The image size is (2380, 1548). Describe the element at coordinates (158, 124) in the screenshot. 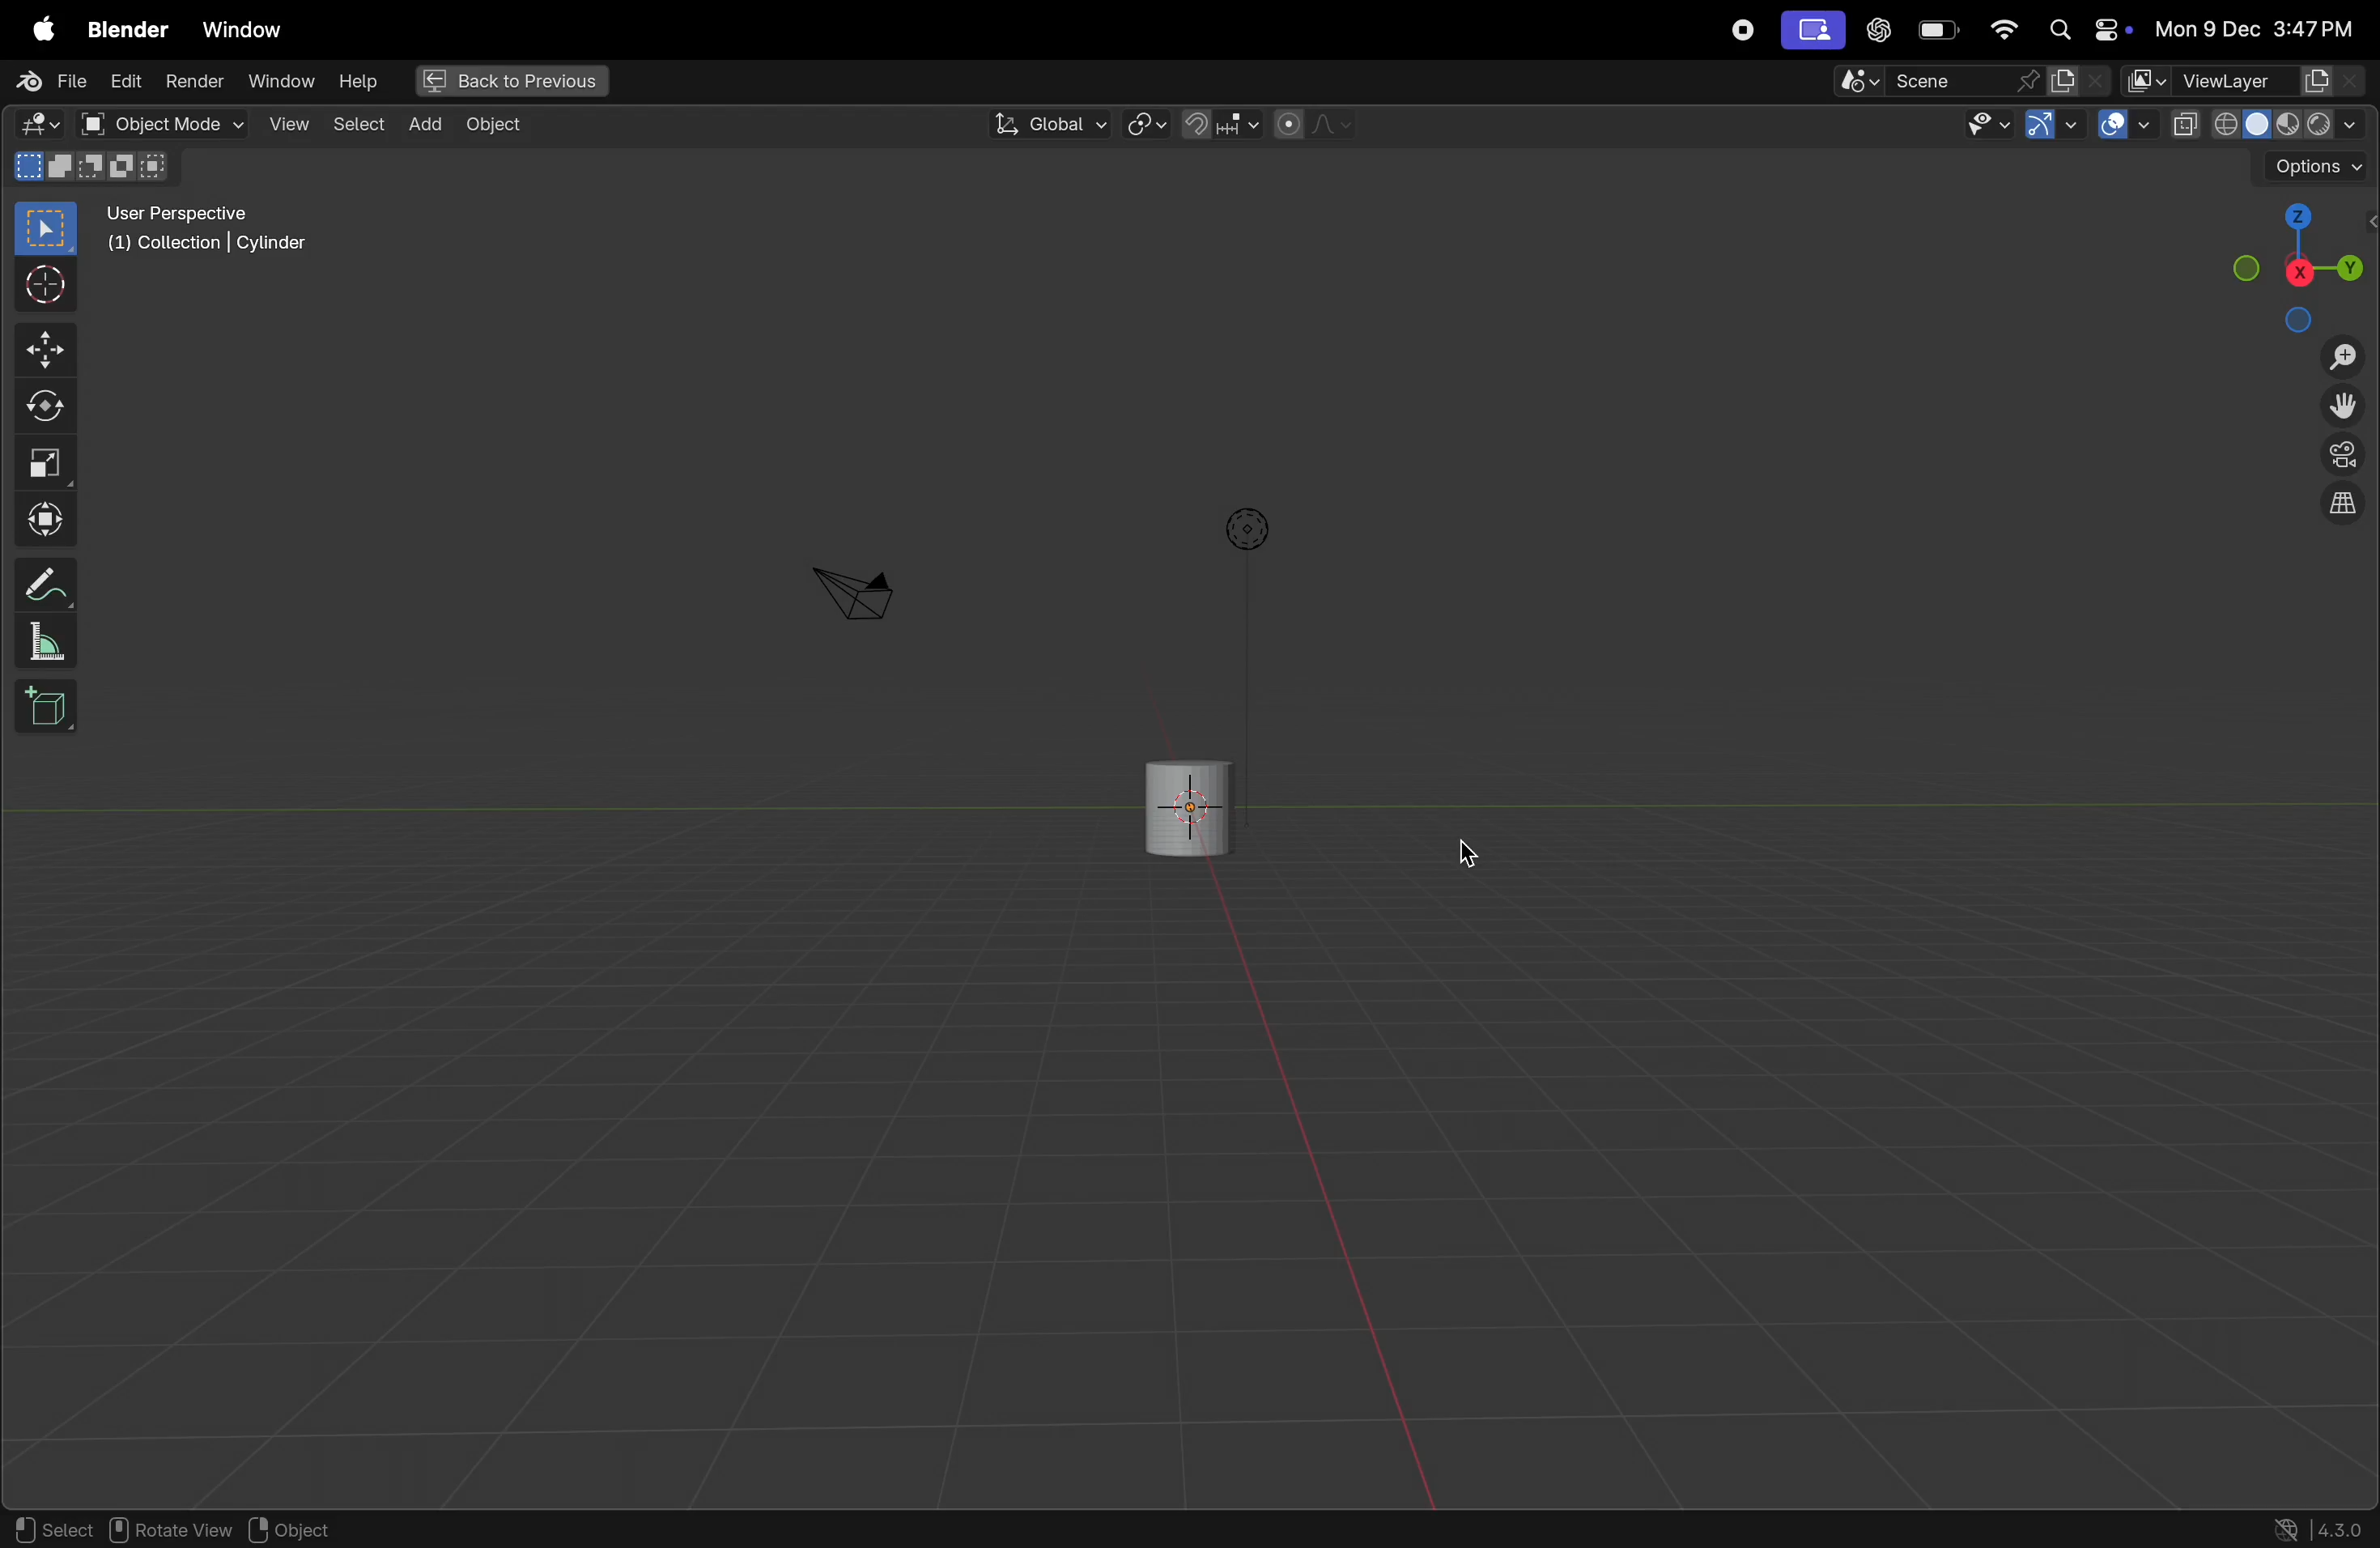

I see `object mode` at that location.